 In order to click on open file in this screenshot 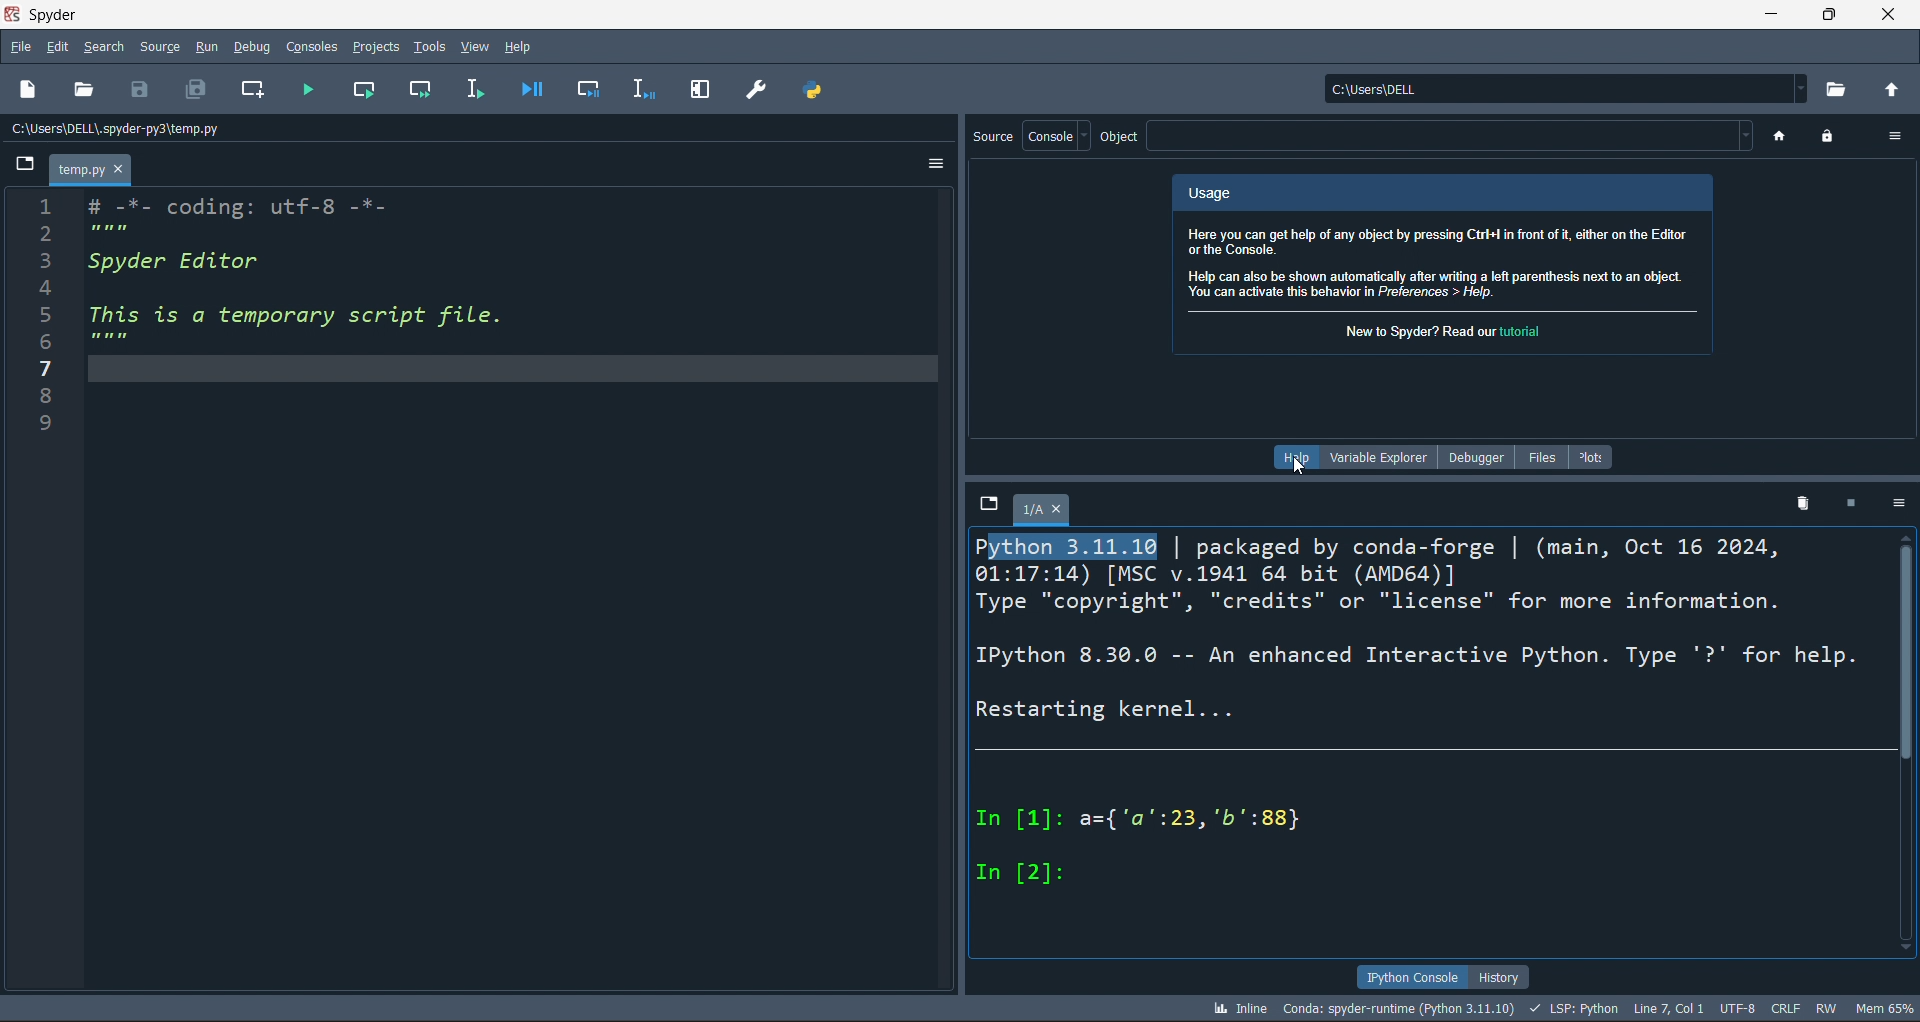, I will do `click(84, 89)`.